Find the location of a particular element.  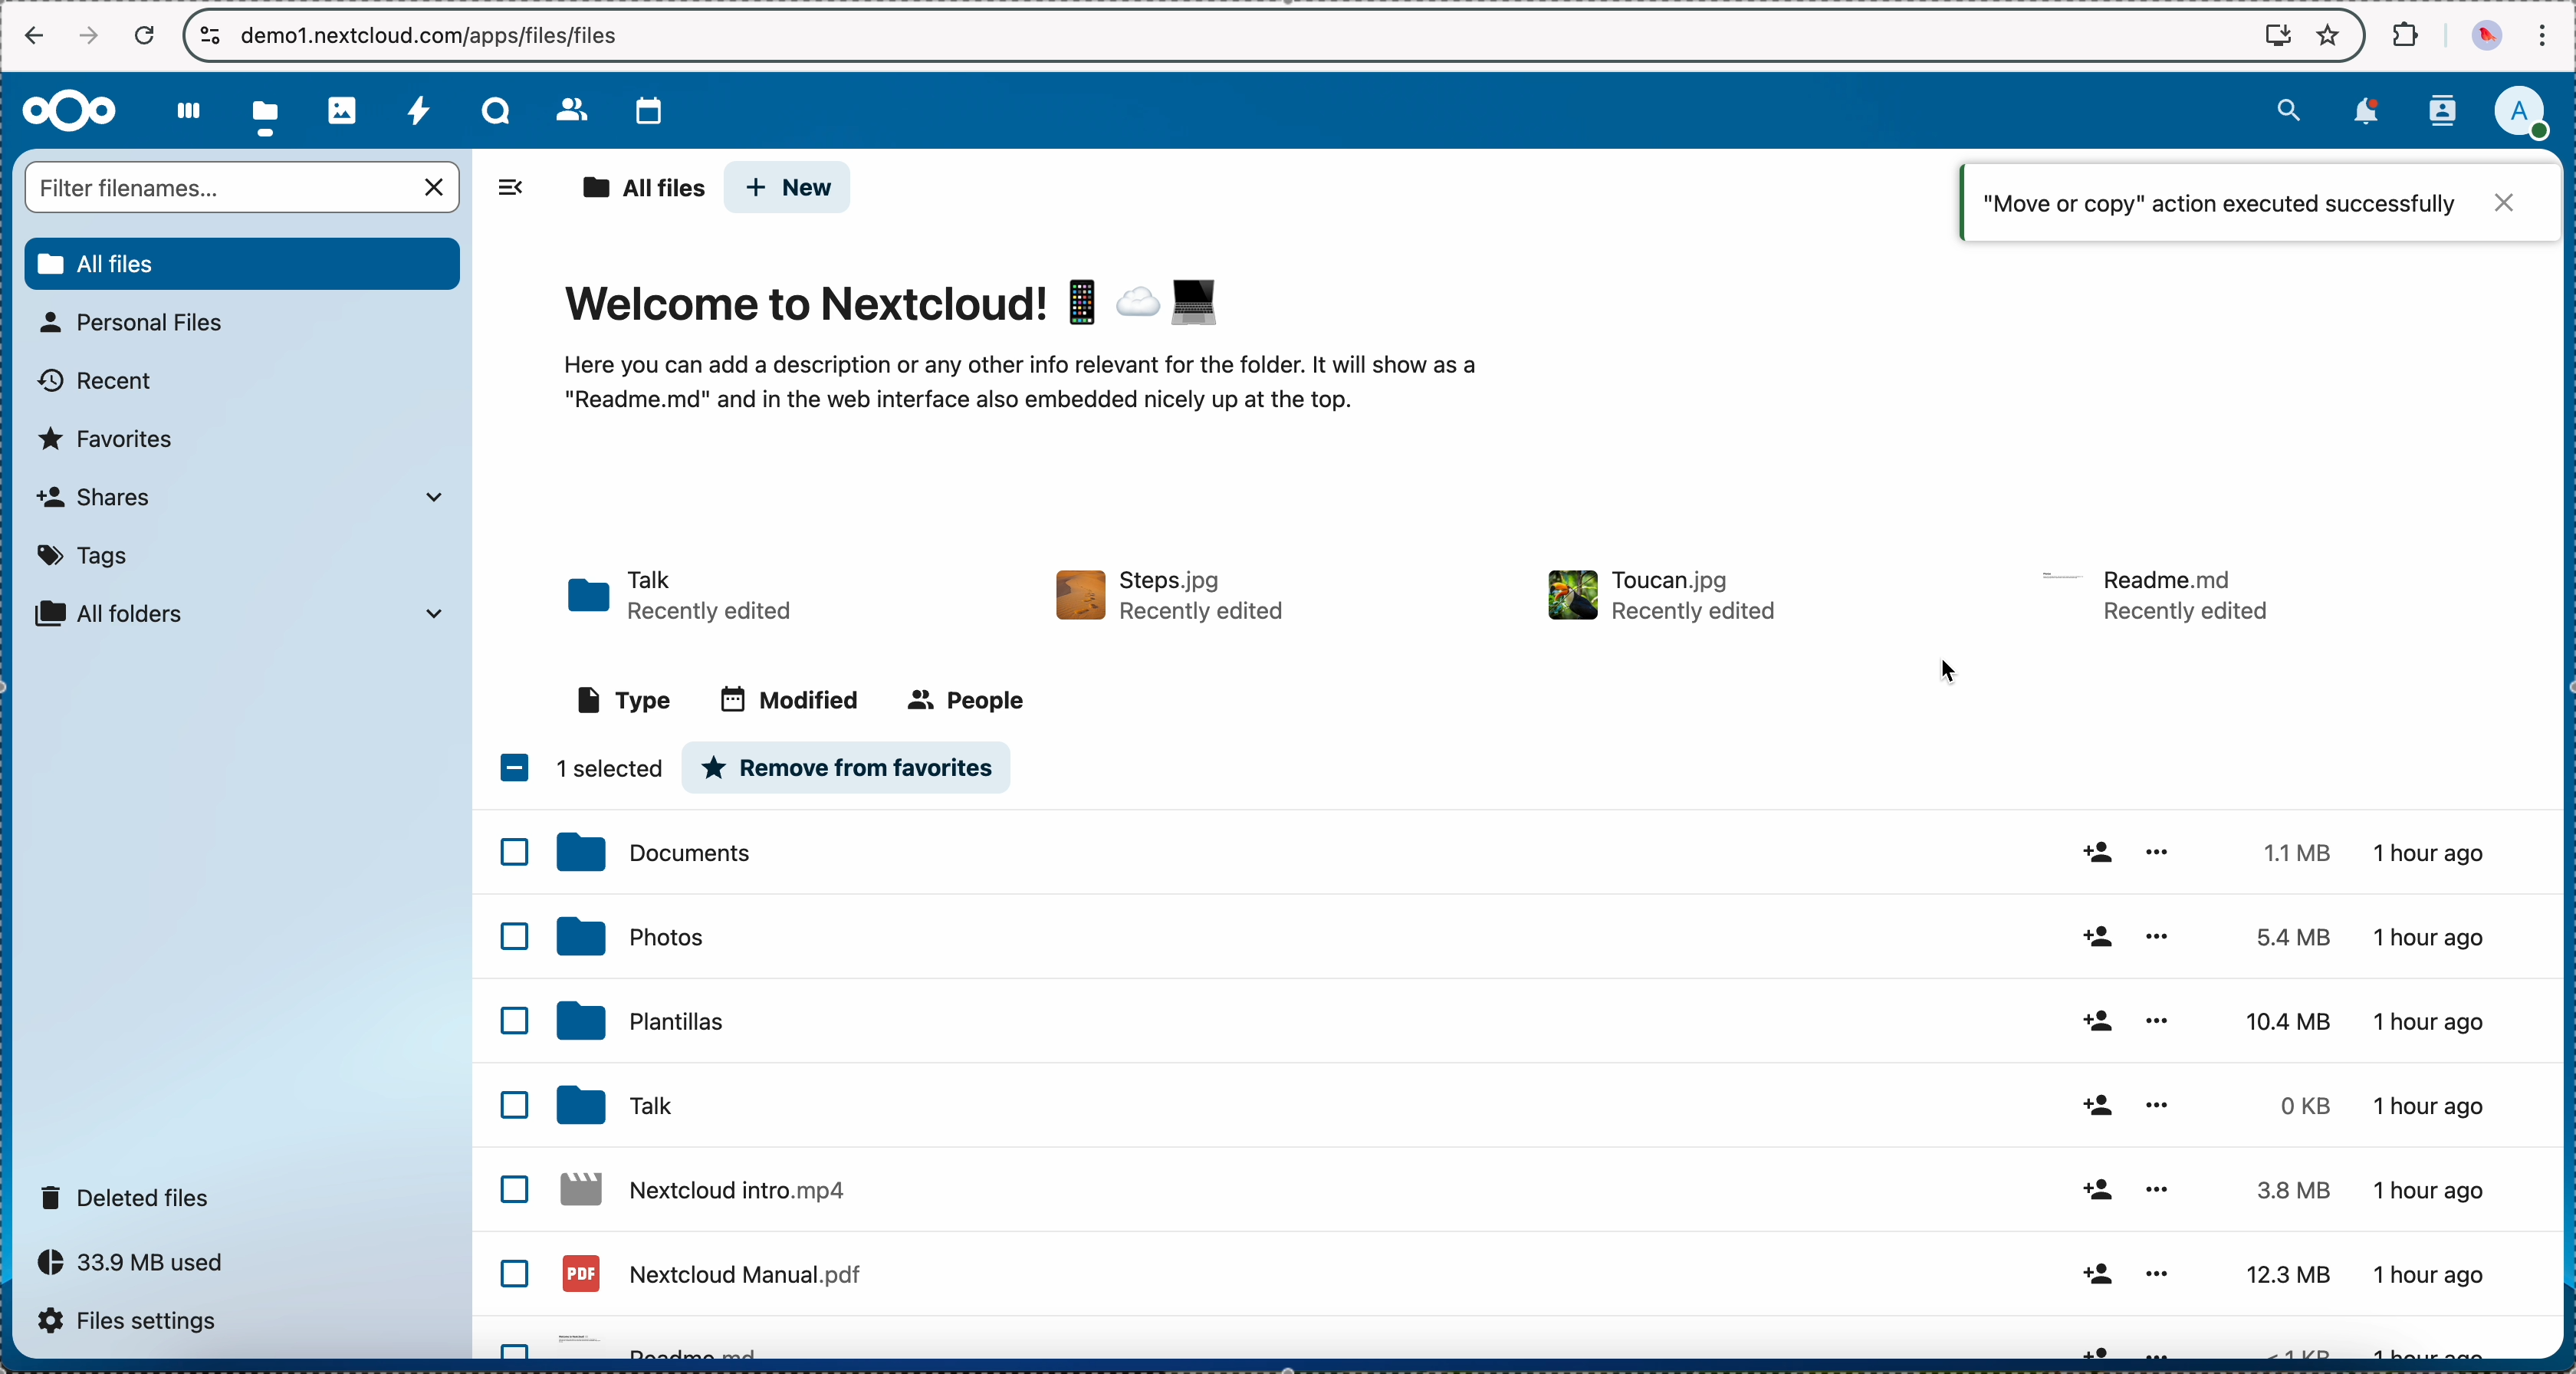

type is located at coordinates (625, 697).